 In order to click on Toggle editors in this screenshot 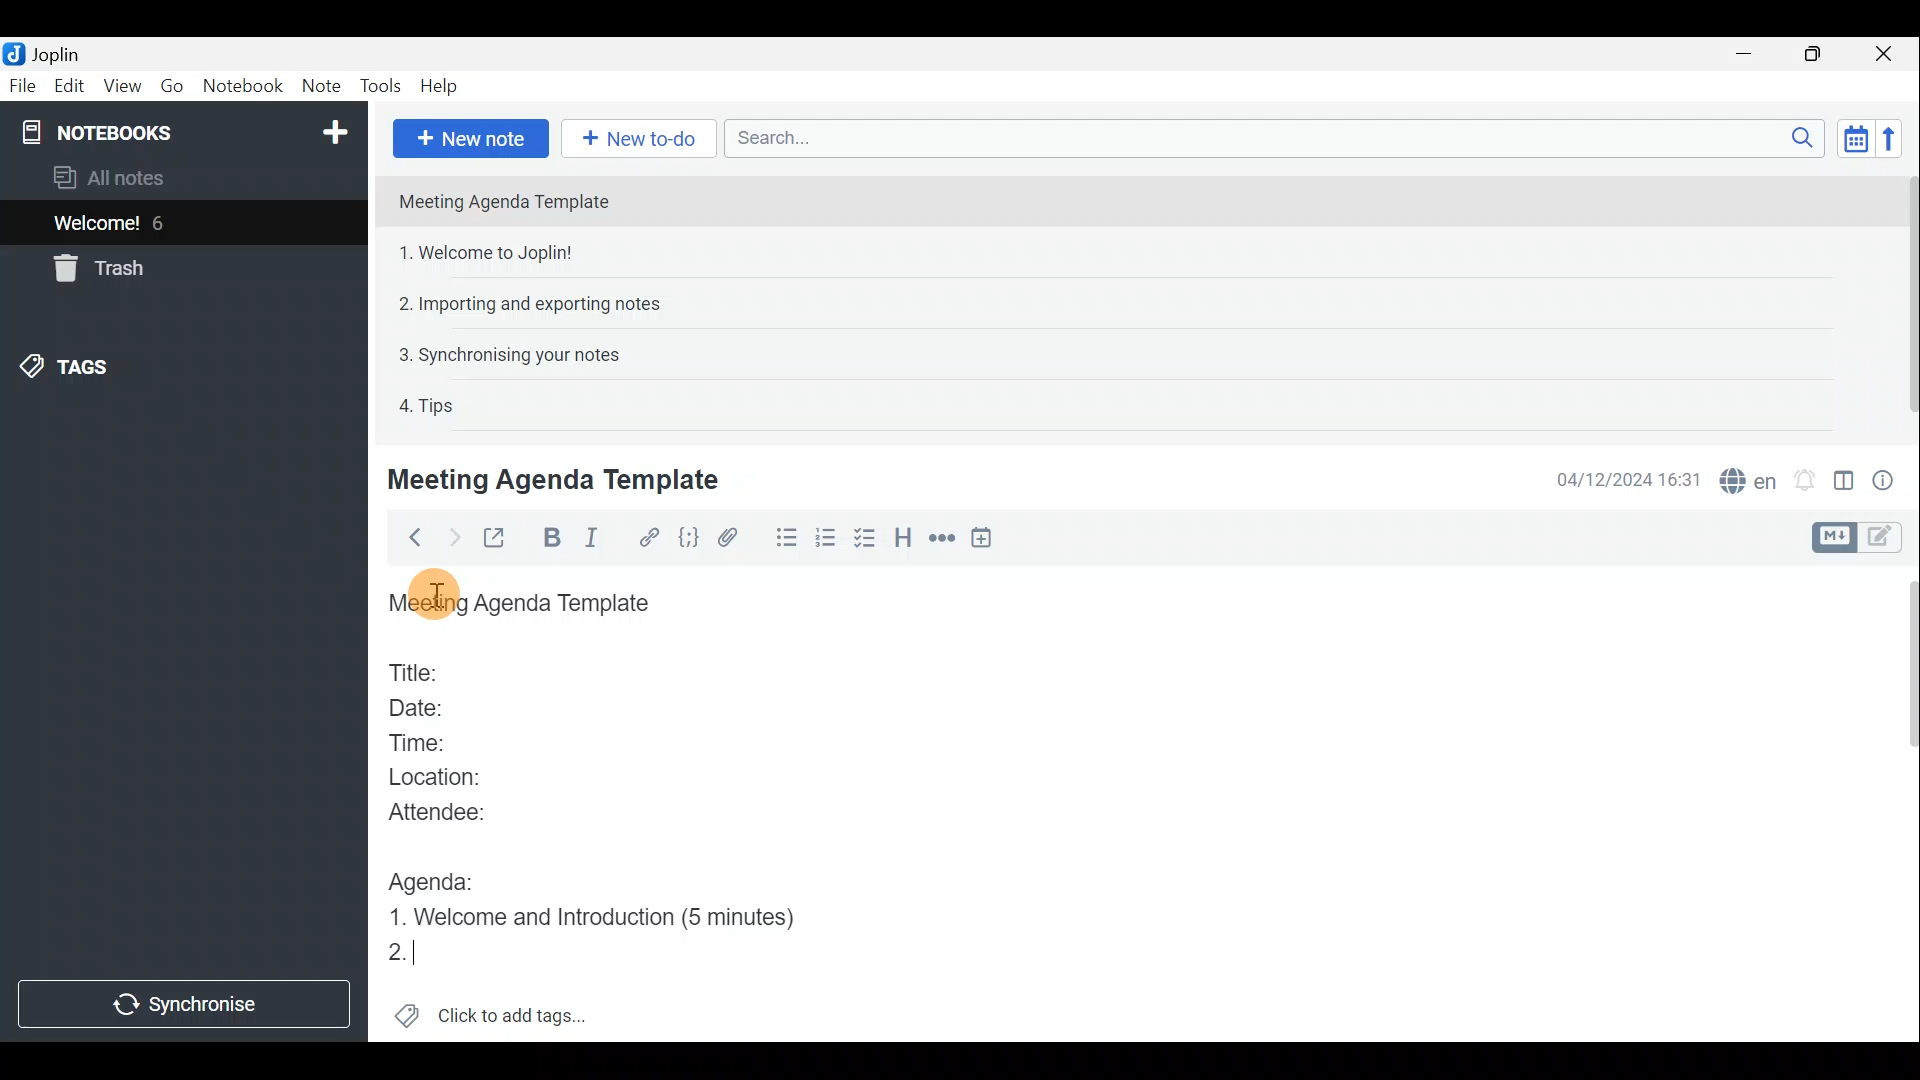, I will do `click(1831, 538)`.